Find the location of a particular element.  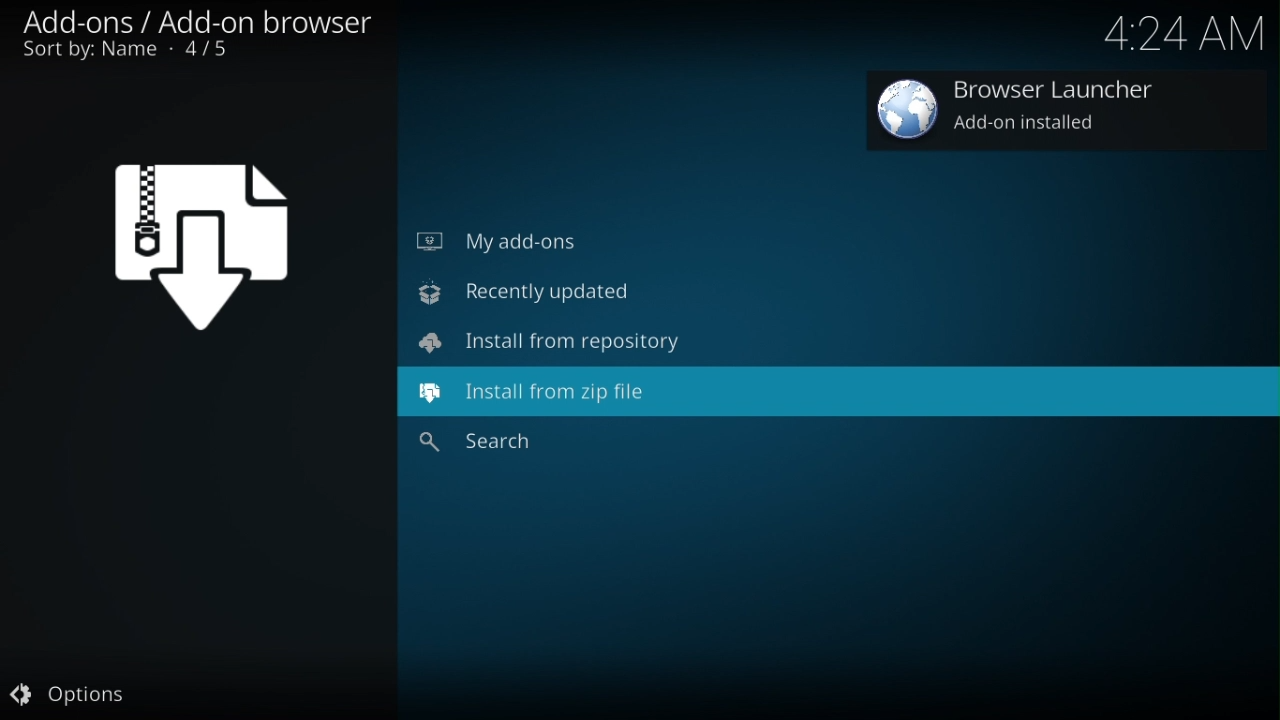

add on is located at coordinates (1018, 113).